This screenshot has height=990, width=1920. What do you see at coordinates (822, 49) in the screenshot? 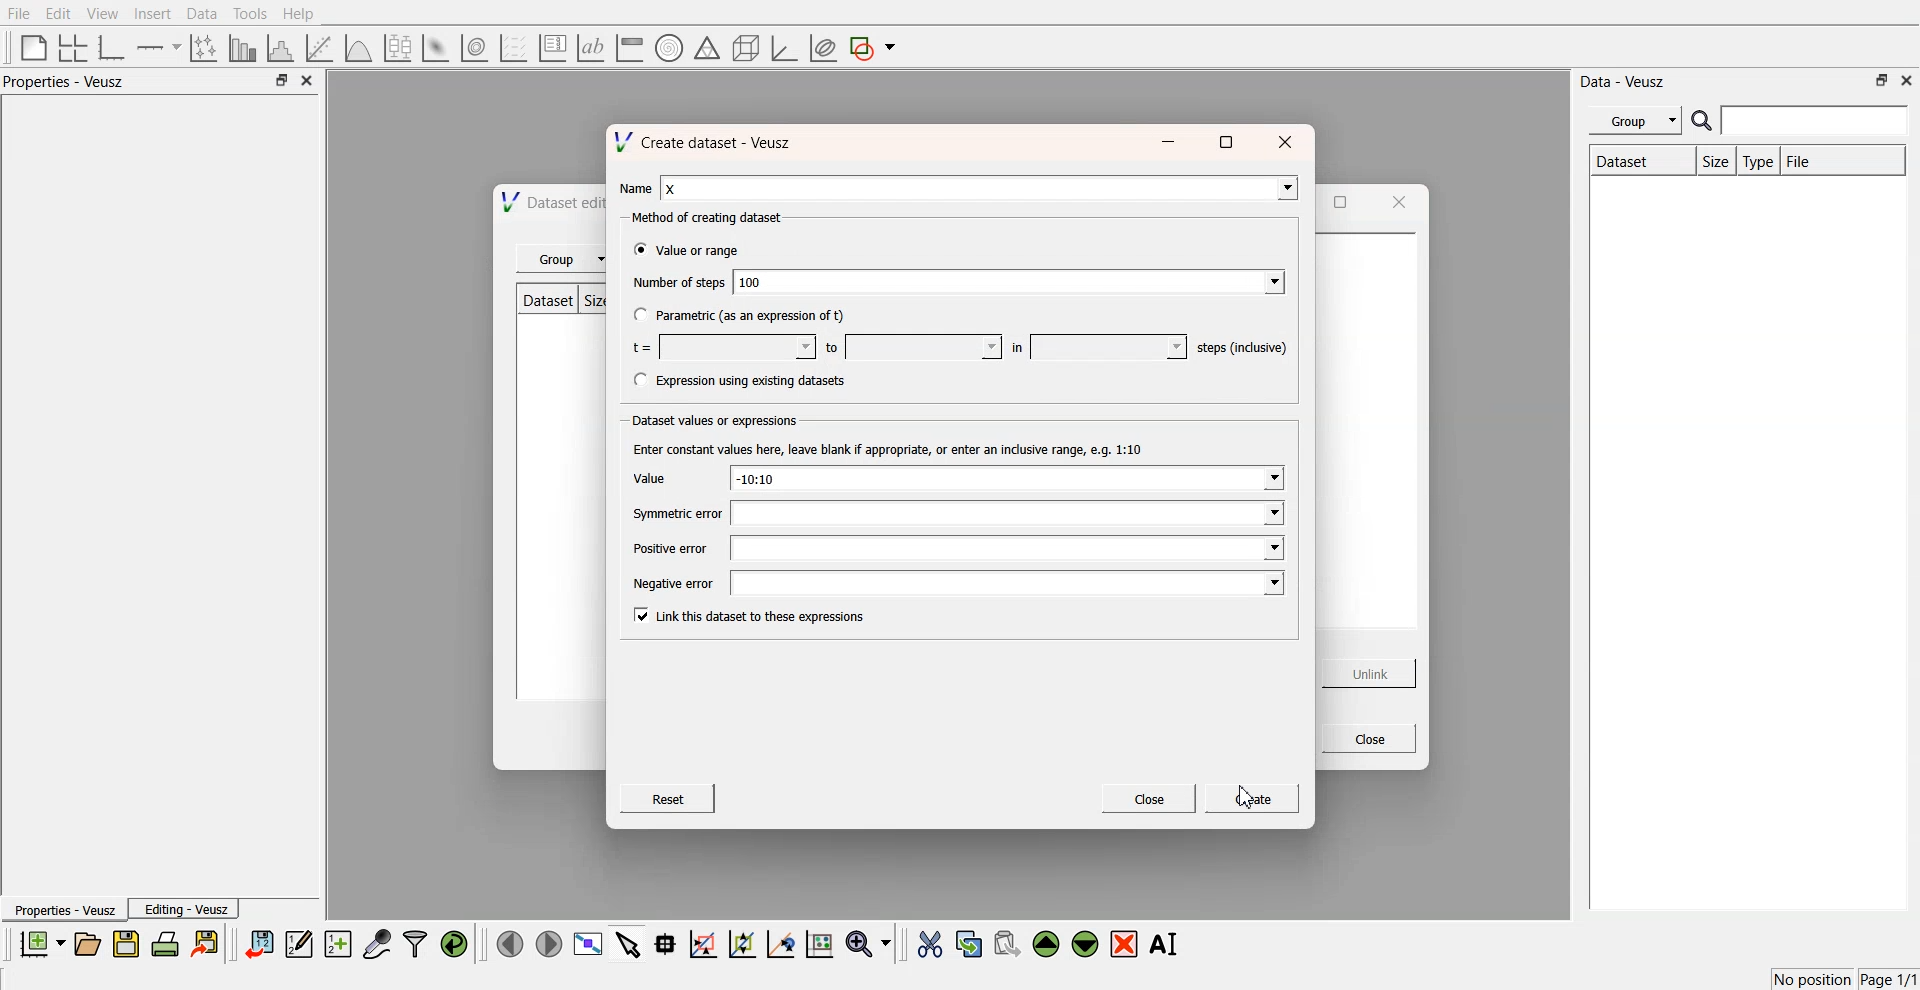
I see `plot covariance ellipses` at bounding box center [822, 49].